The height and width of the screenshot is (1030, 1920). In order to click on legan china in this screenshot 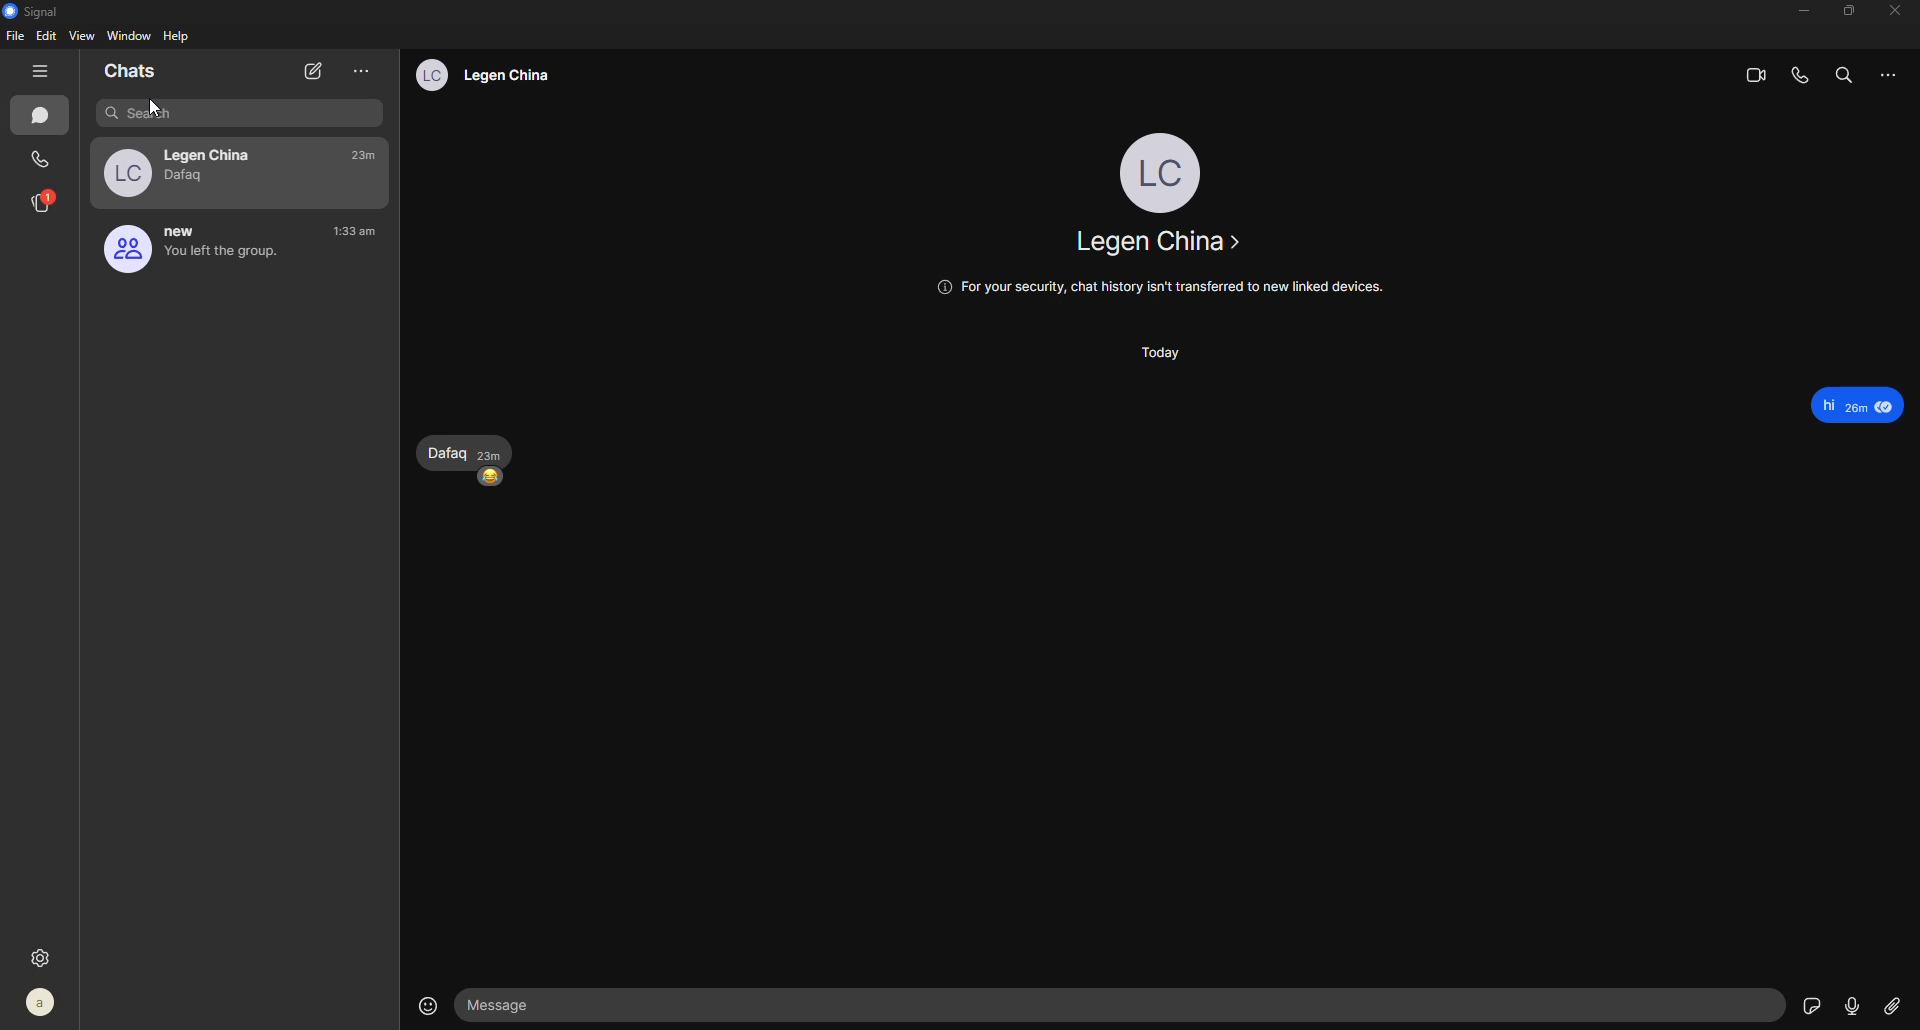, I will do `click(1158, 241)`.